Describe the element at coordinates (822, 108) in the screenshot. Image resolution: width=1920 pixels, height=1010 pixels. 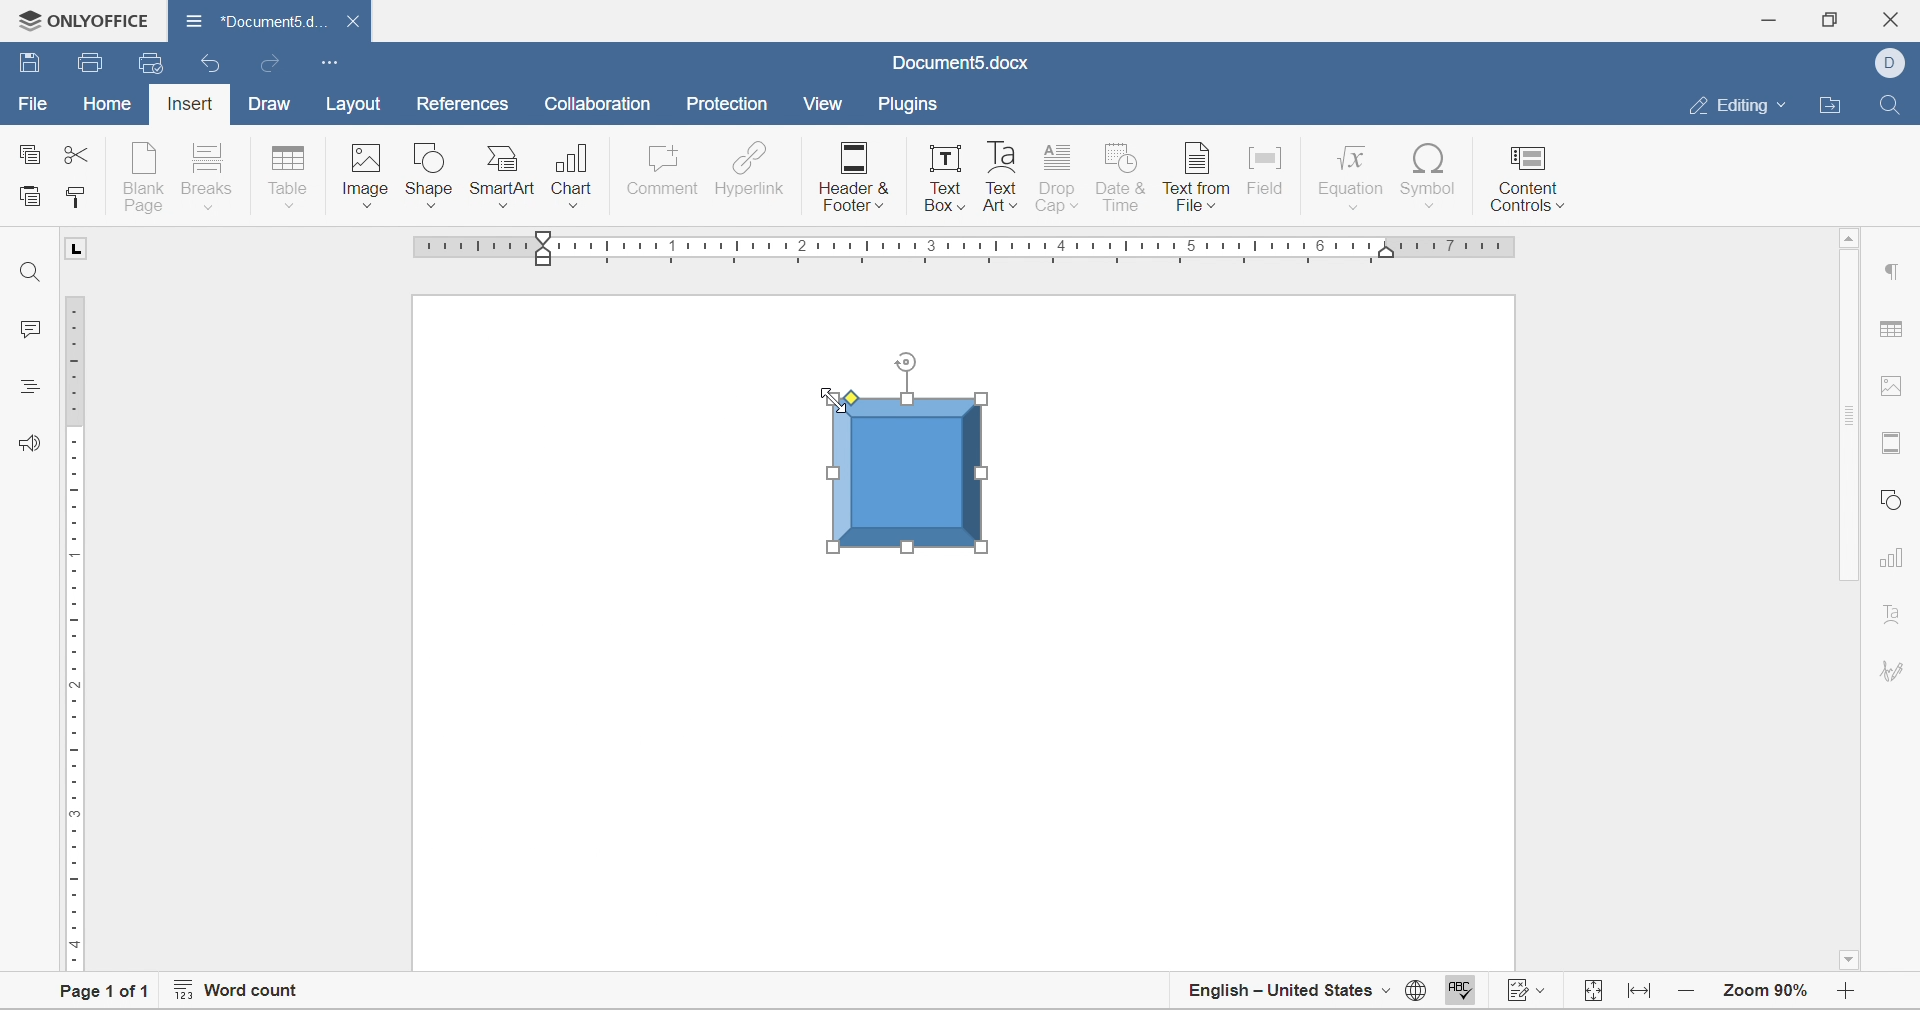
I see `view` at that location.